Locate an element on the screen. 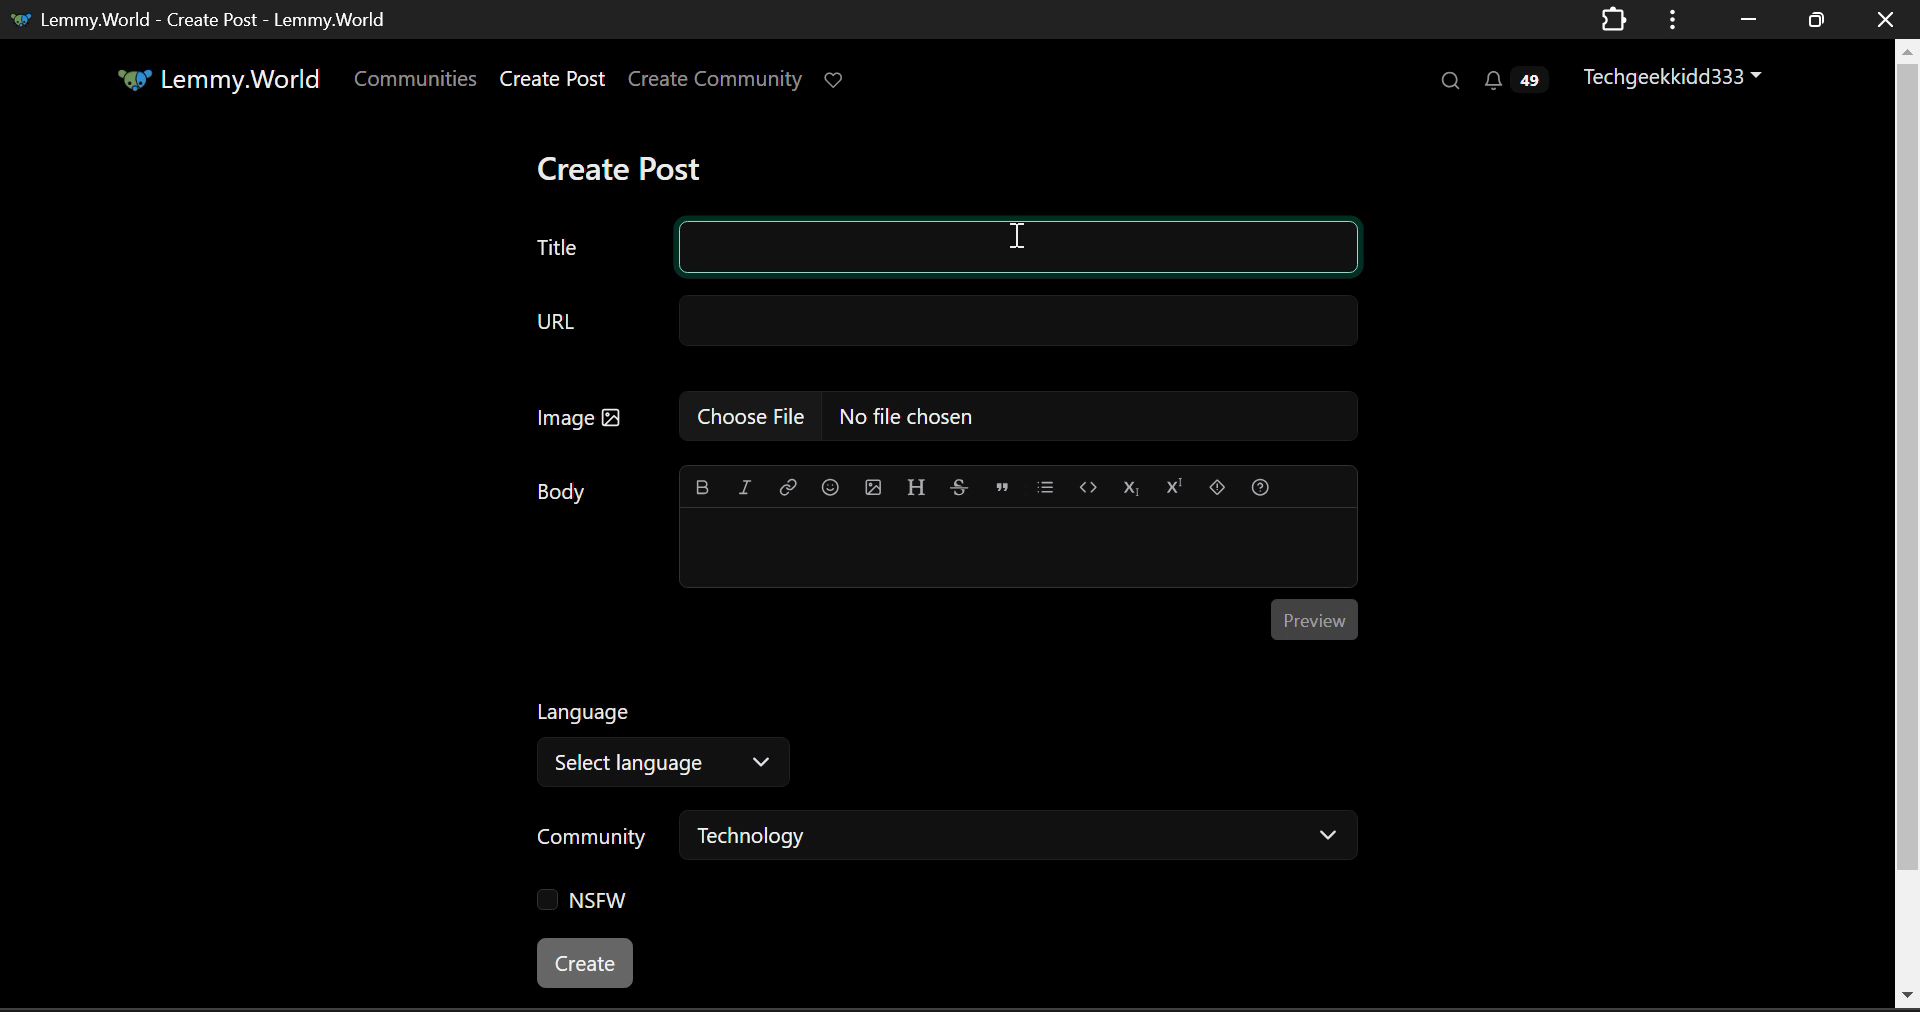 This screenshot has height=1012, width=1920. NSFW Checkbox is located at coordinates (584, 904).